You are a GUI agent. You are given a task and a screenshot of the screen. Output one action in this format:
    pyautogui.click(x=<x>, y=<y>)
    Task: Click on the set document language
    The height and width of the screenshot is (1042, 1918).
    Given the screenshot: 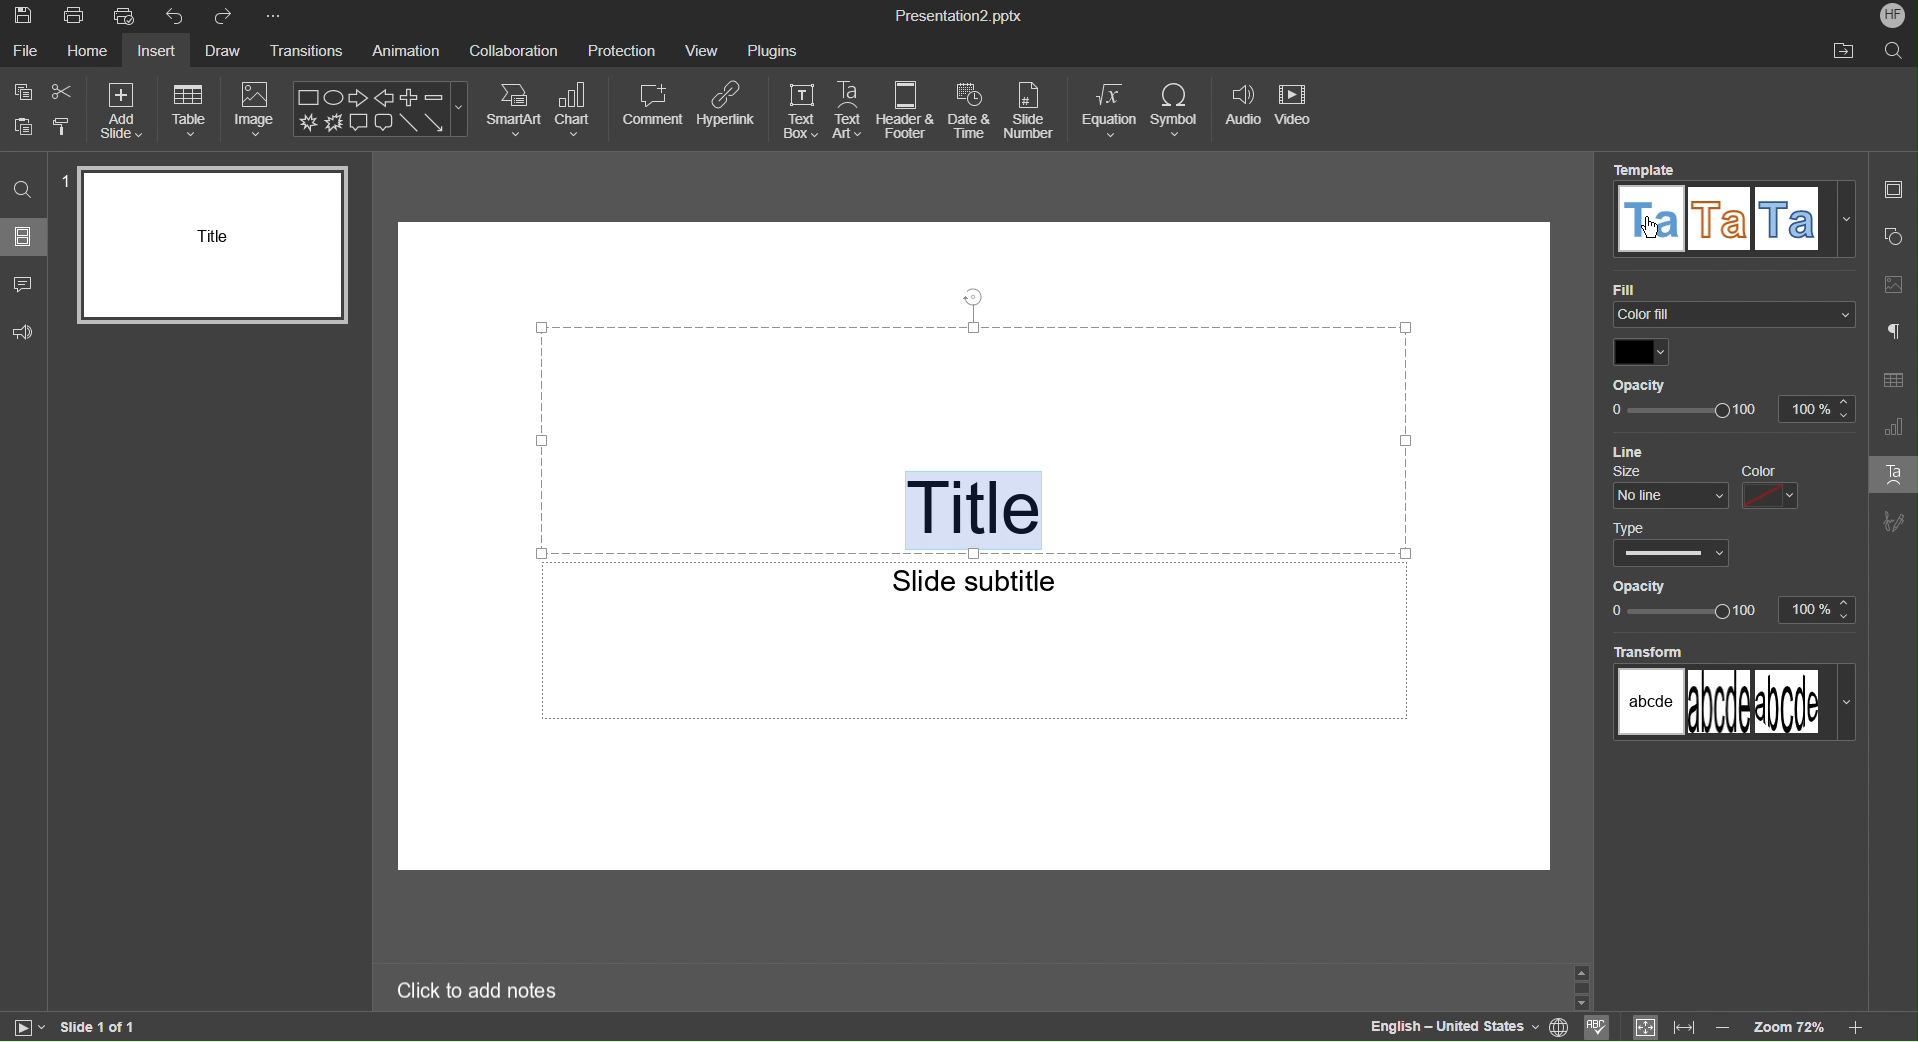 What is the action you would take?
    pyautogui.click(x=1561, y=1025)
    